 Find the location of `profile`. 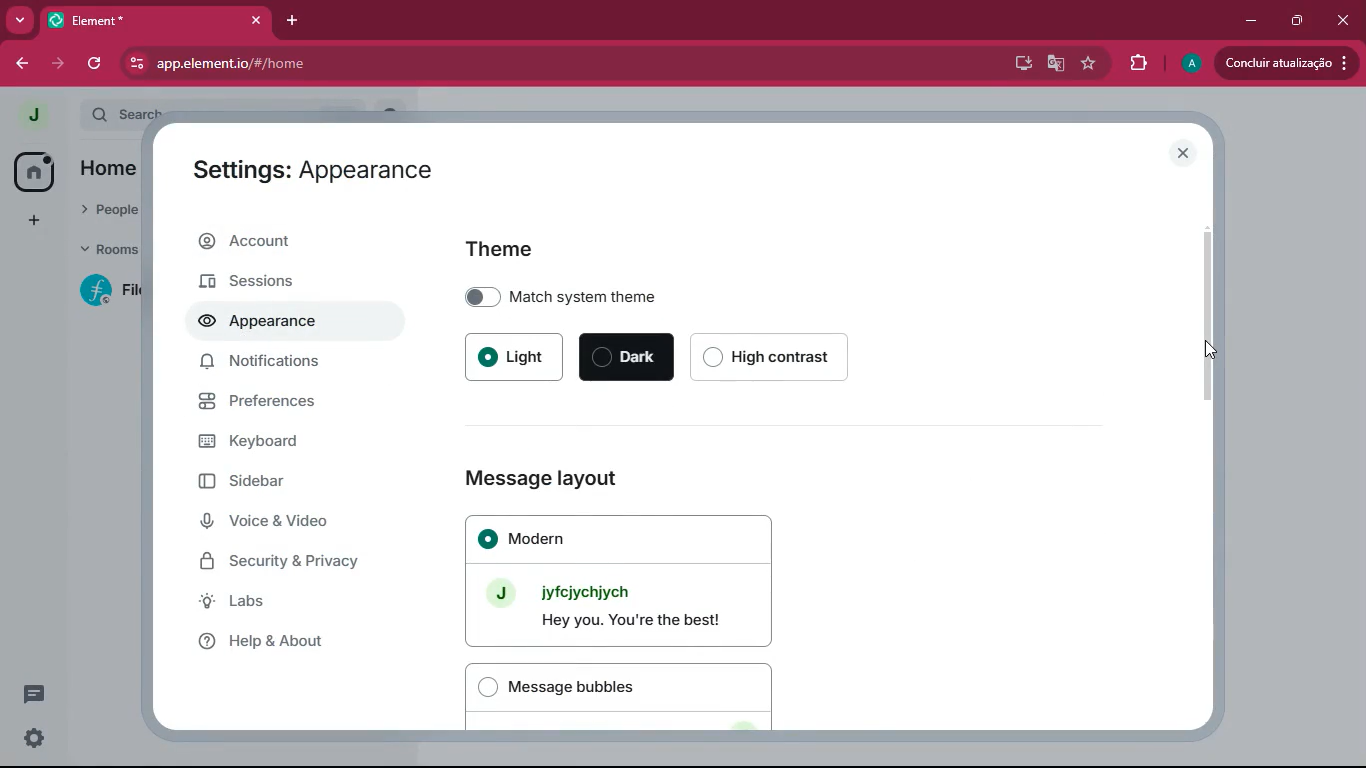

profile is located at coordinates (1188, 64).